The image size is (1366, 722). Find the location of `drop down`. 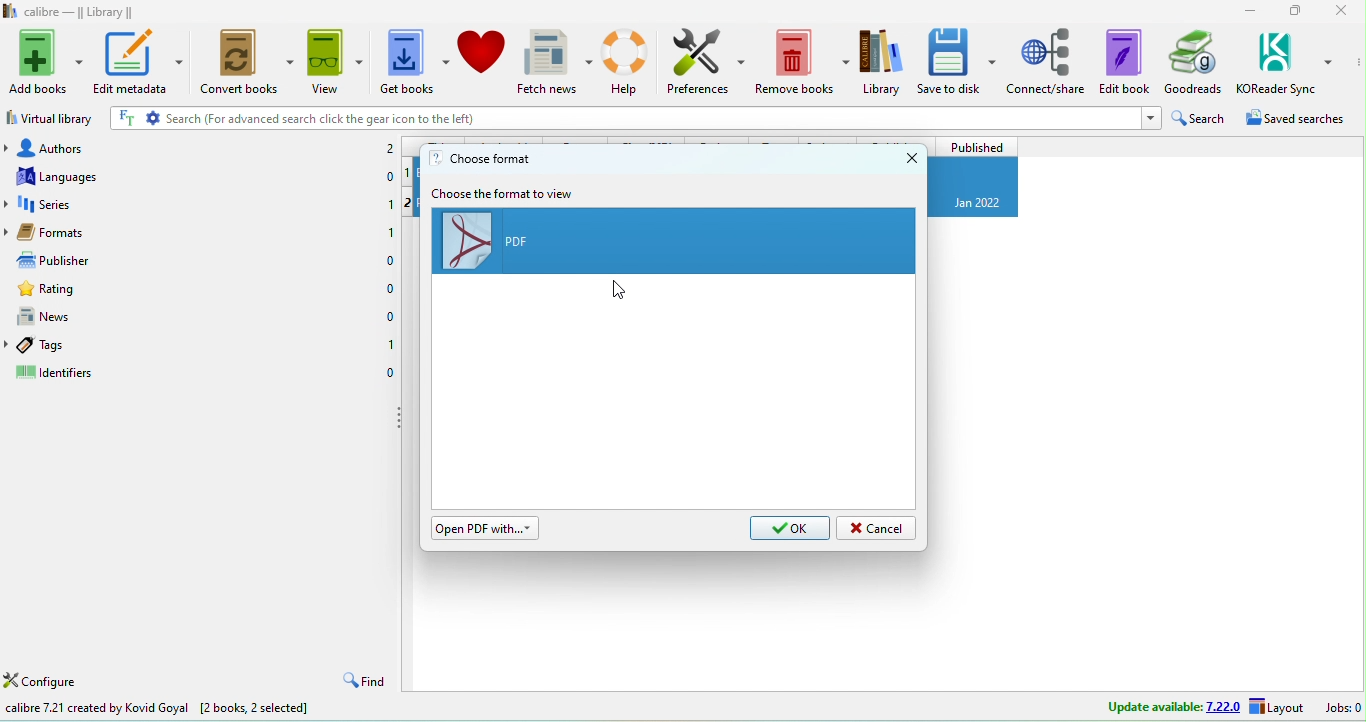

drop down is located at coordinates (9, 205).